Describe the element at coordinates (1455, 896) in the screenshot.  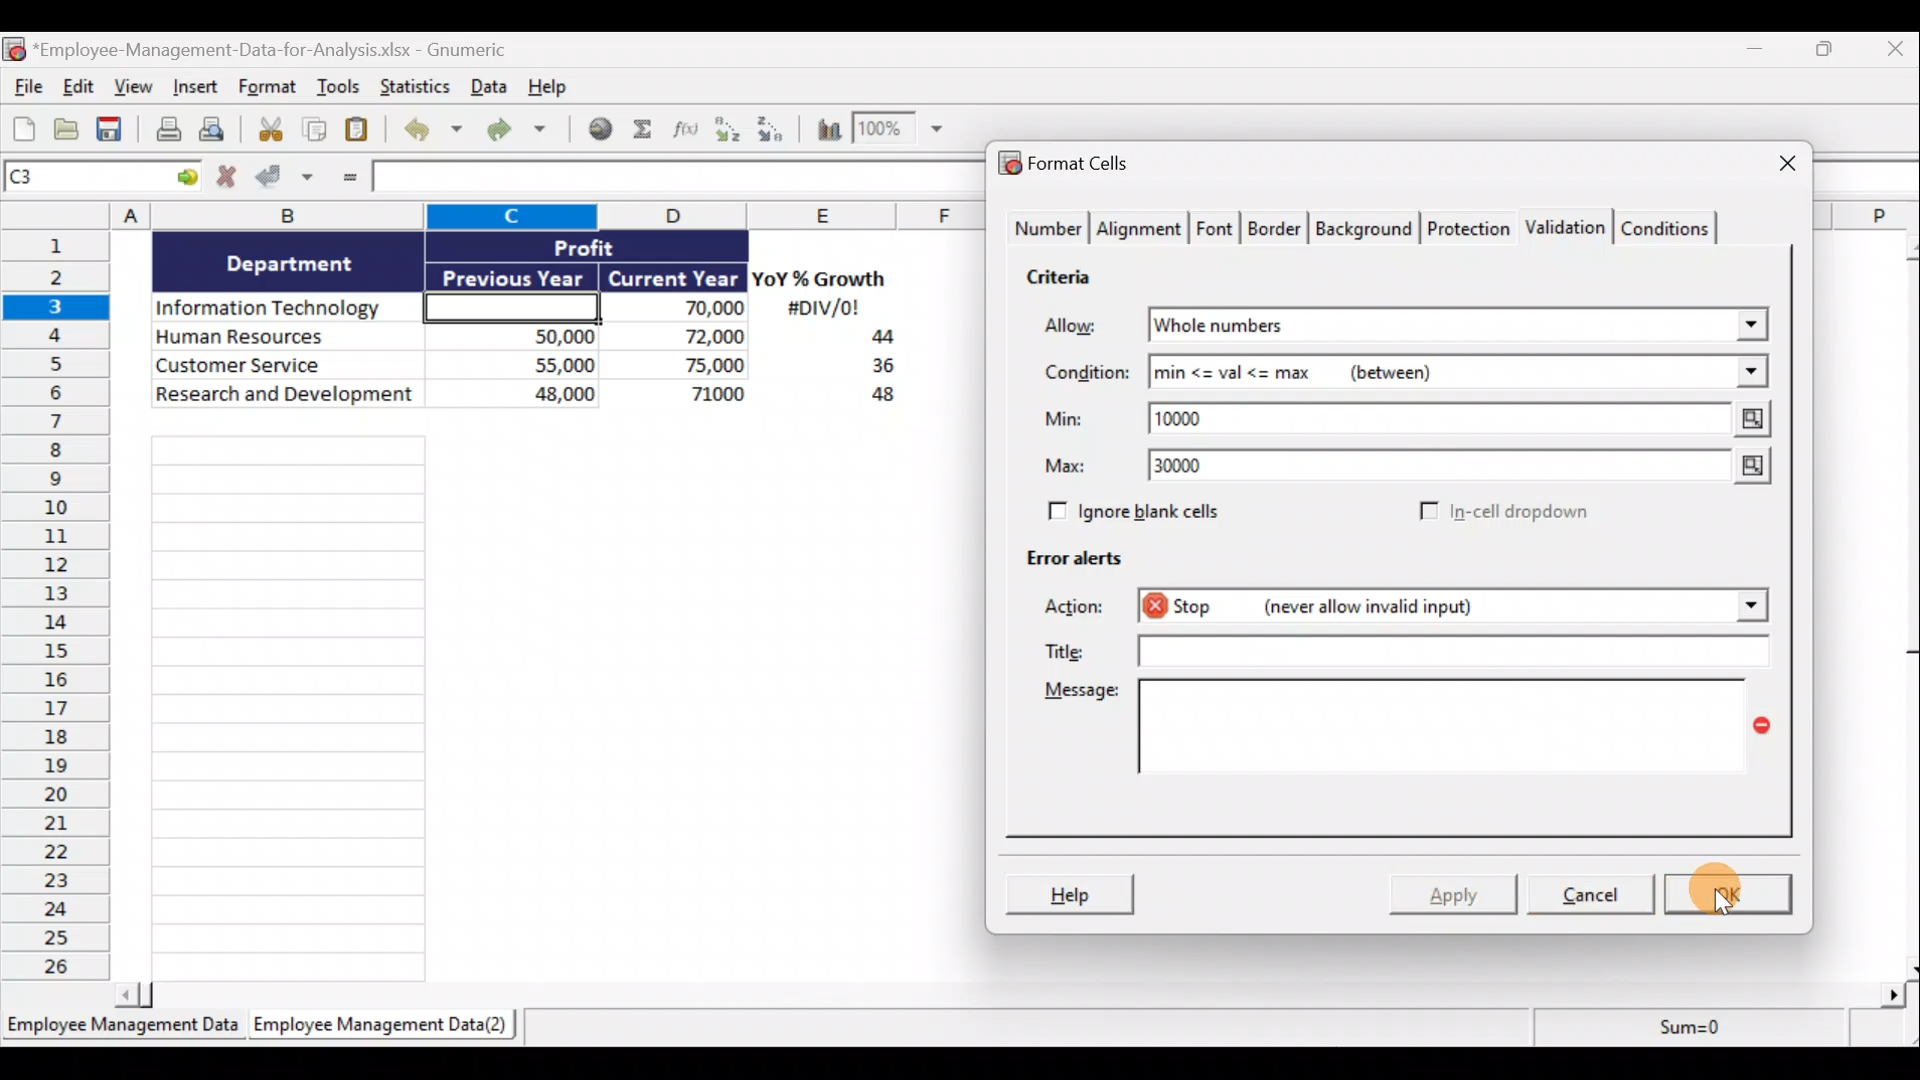
I see `Apply` at that location.